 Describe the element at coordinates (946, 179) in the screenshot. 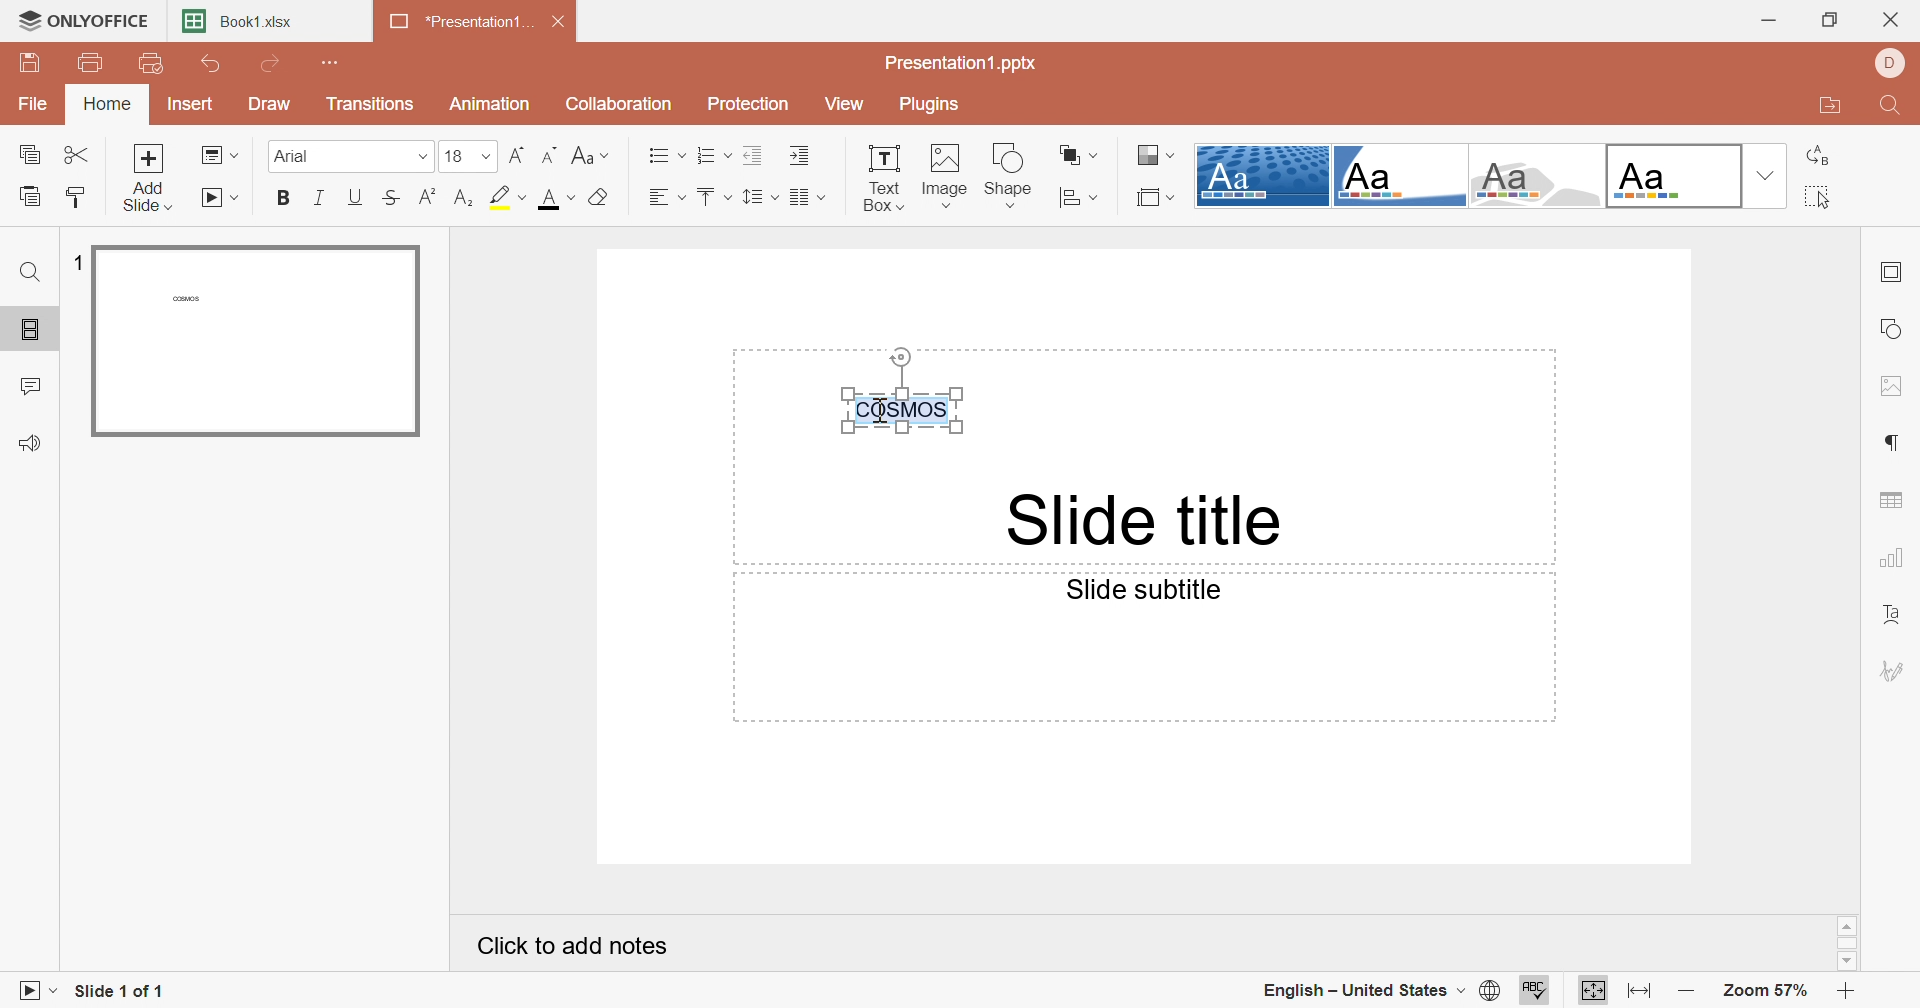

I see `Image` at that location.